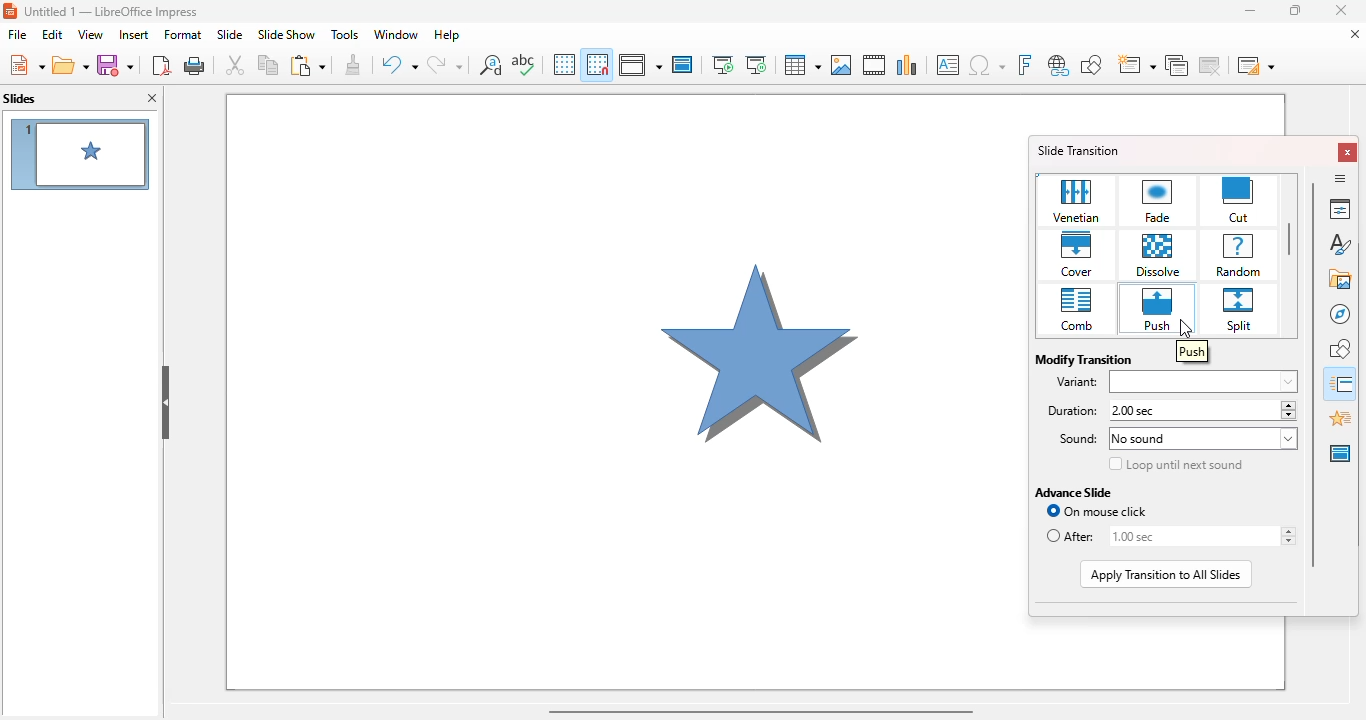 The image size is (1366, 720). Describe the element at coordinates (165, 403) in the screenshot. I see `hide` at that location.